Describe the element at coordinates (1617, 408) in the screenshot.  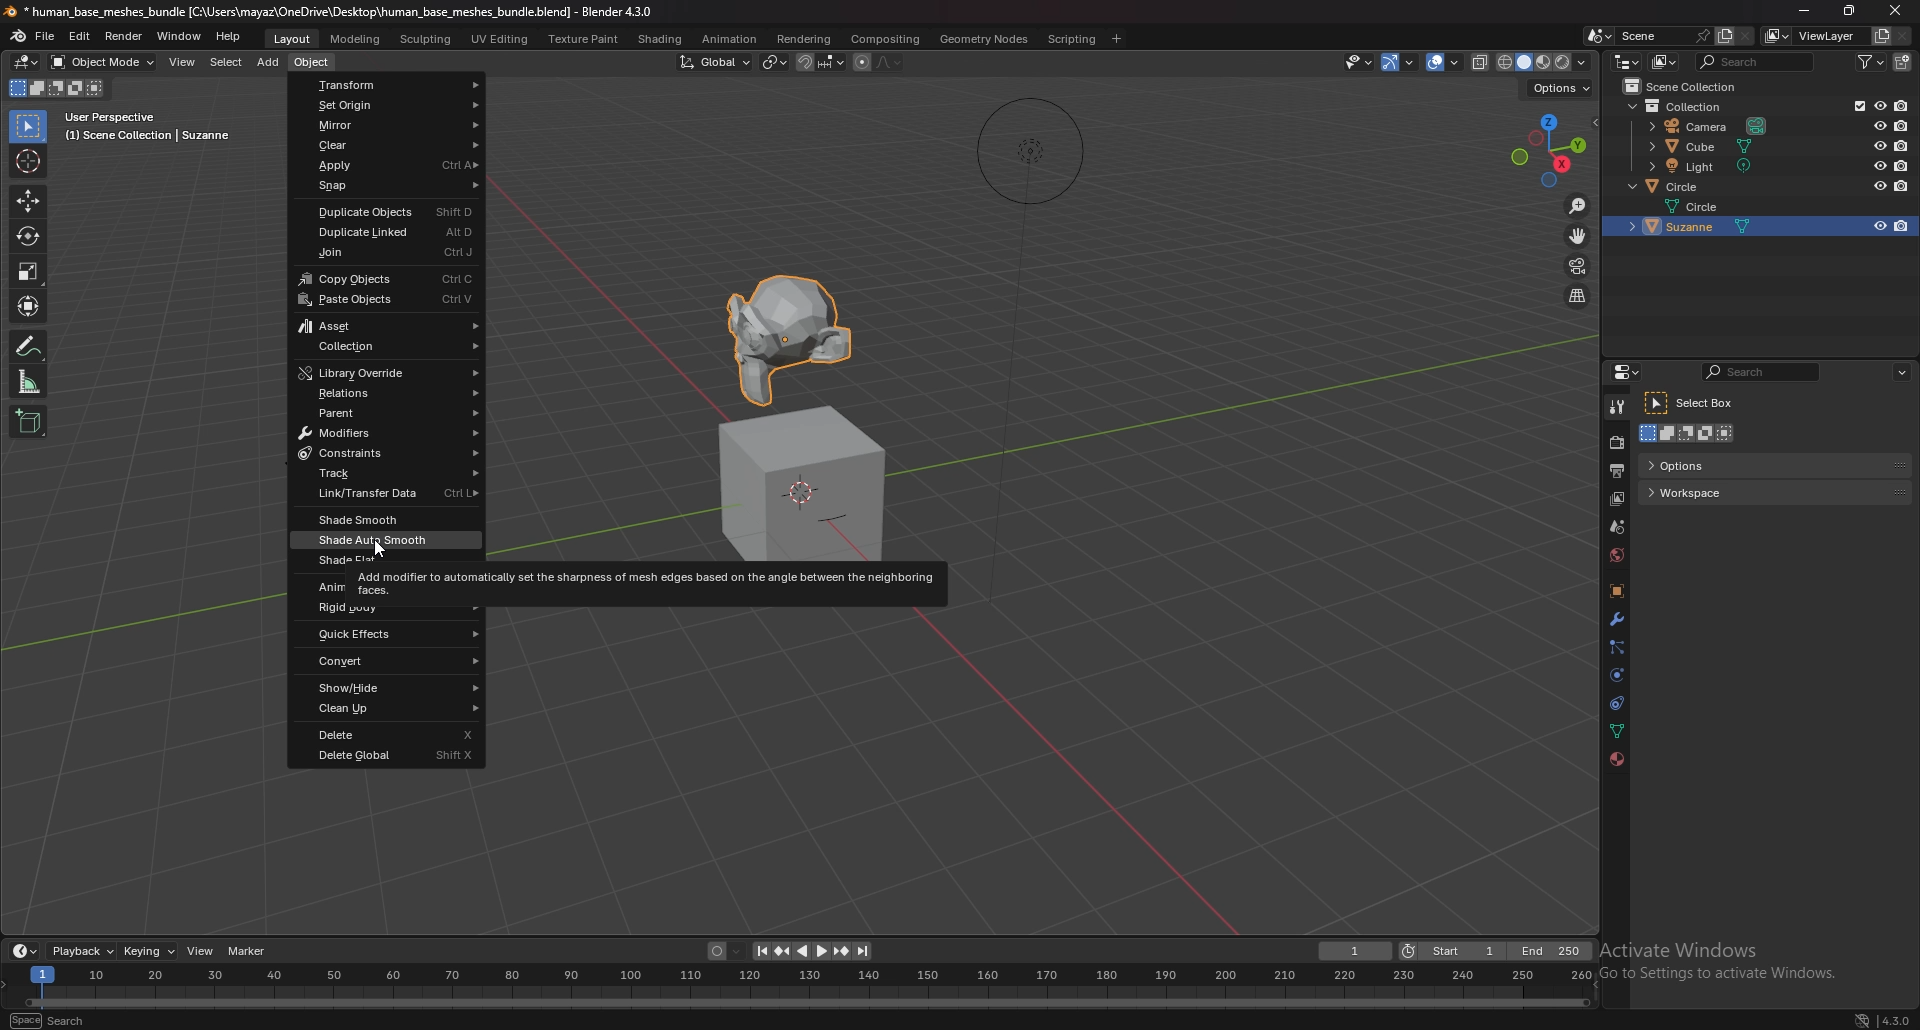
I see `tool` at that location.